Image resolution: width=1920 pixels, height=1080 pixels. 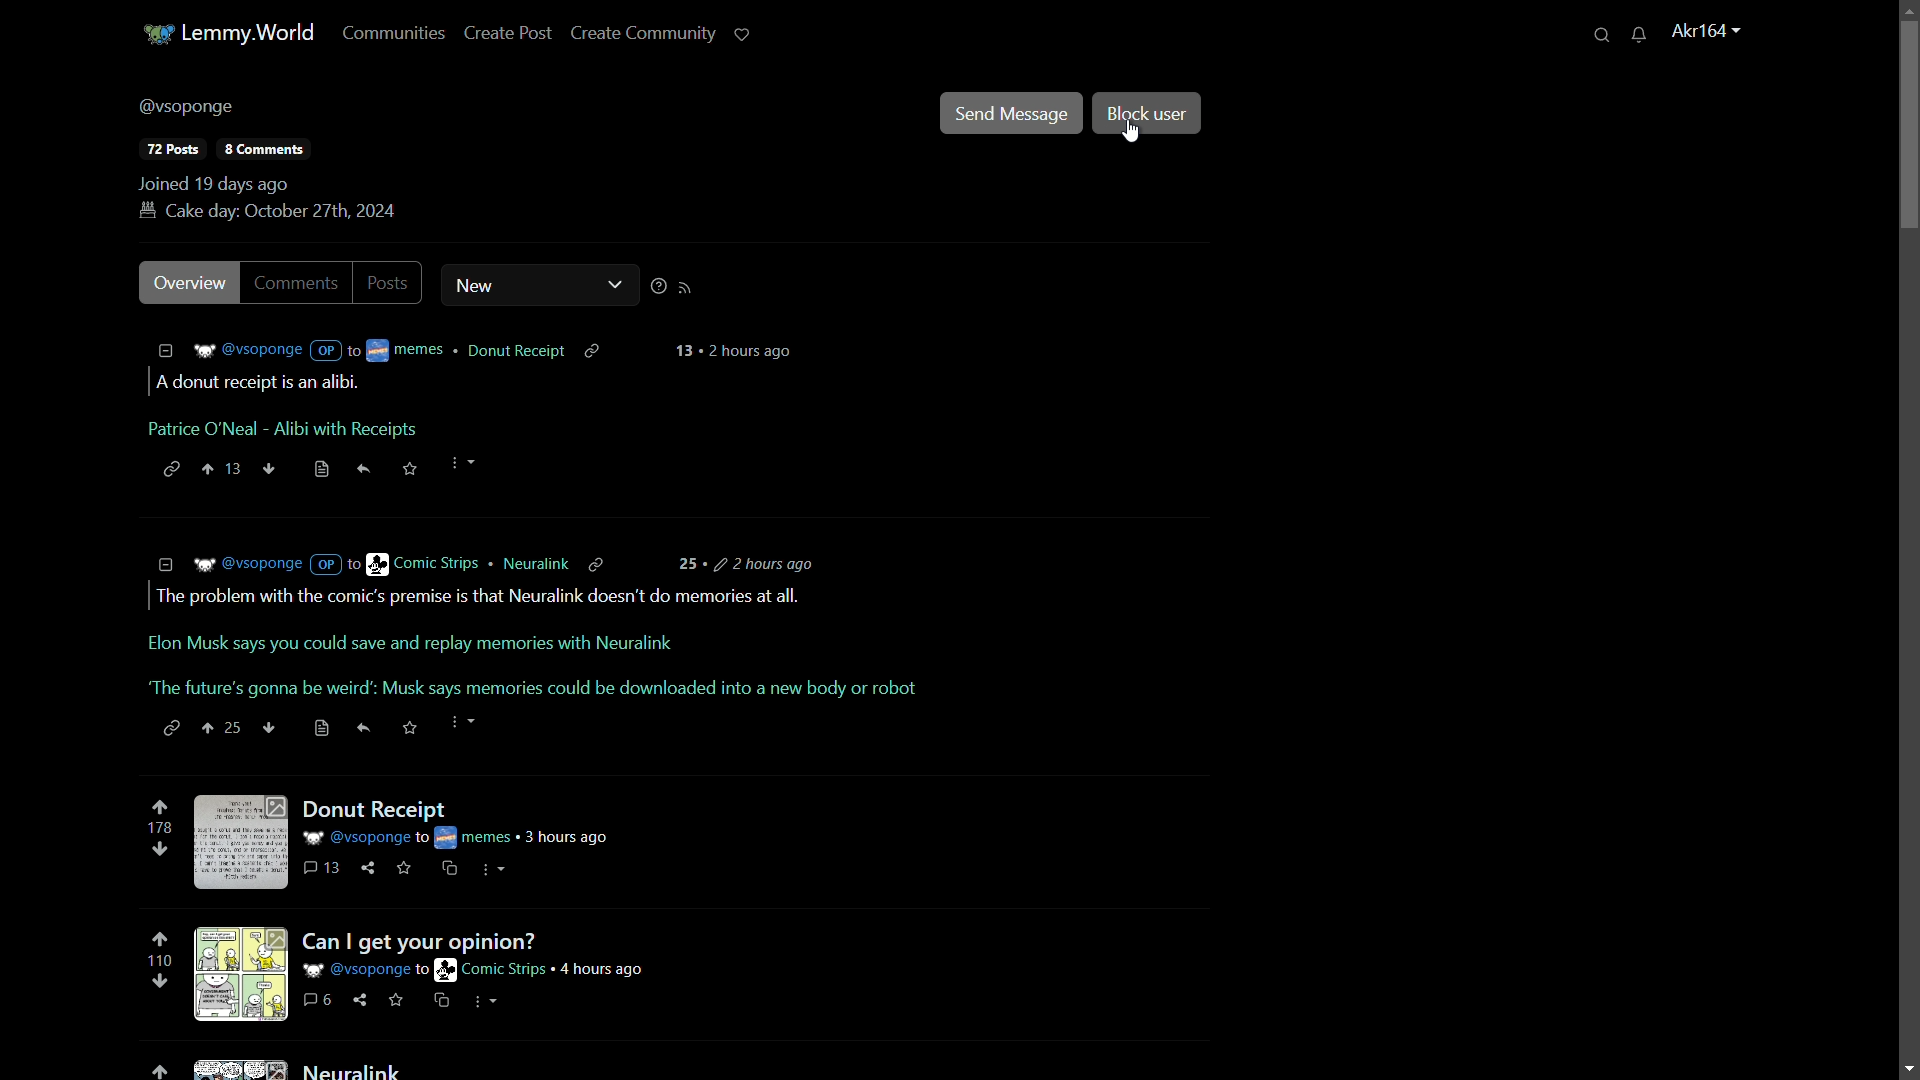 What do you see at coordinates (689, 290) in the screenshot?
I see `rss` at bounding box center [689, 290].